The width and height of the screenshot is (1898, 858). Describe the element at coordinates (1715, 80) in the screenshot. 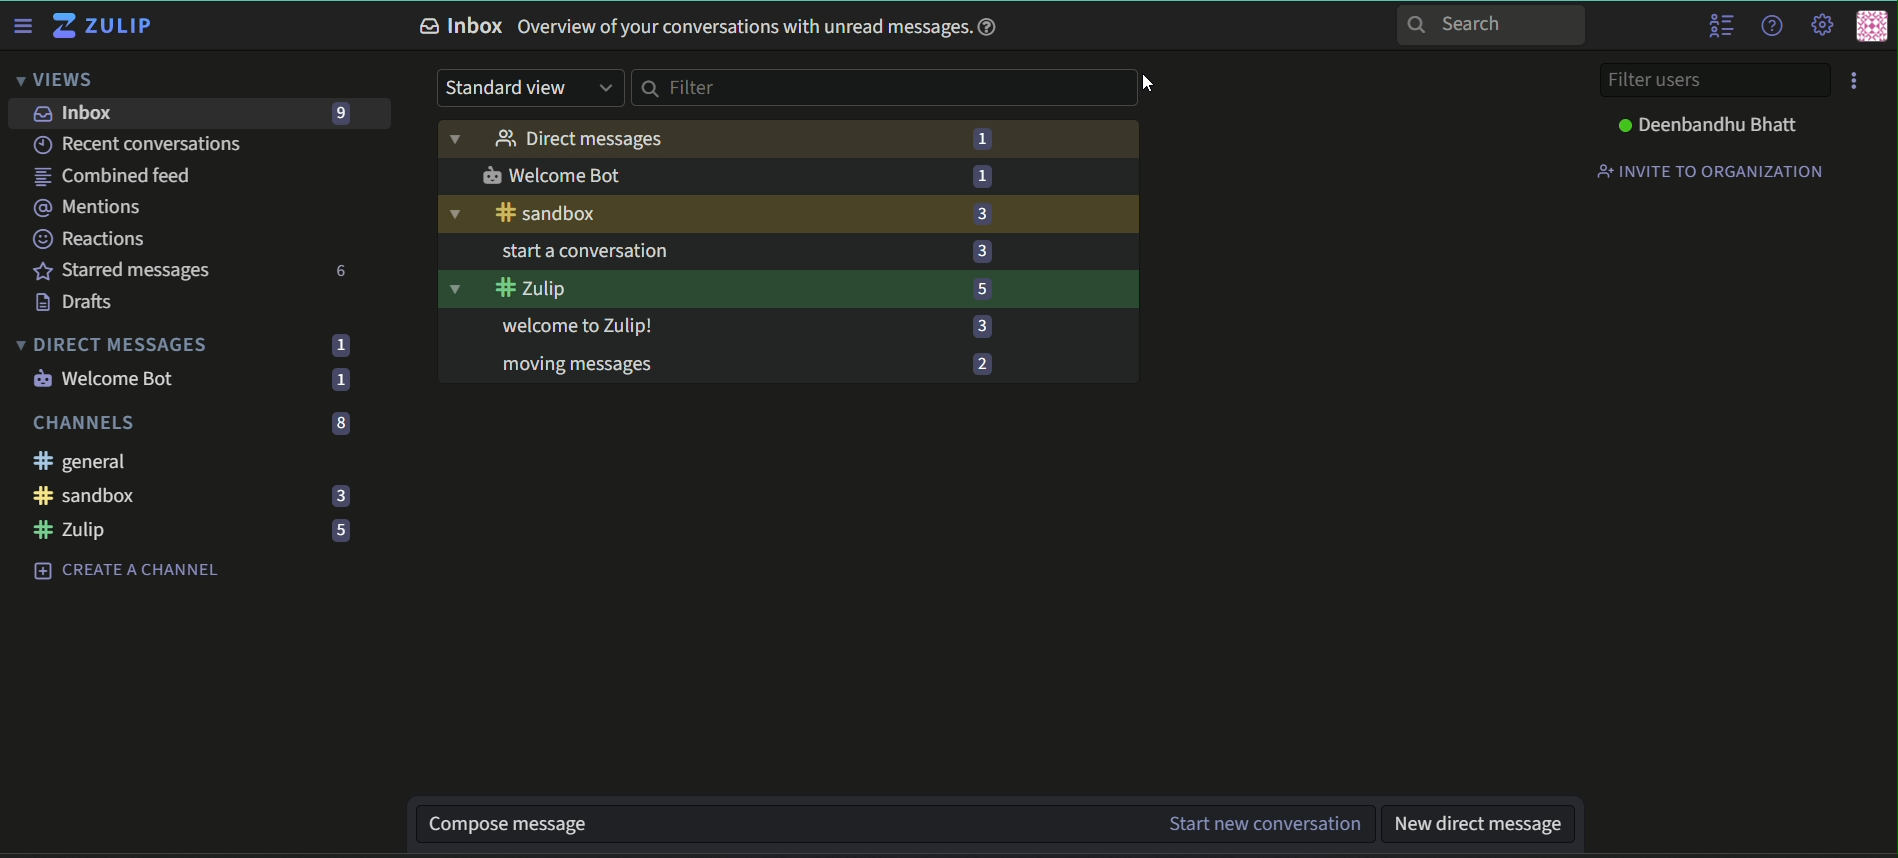

I see `Filter users` at that location.